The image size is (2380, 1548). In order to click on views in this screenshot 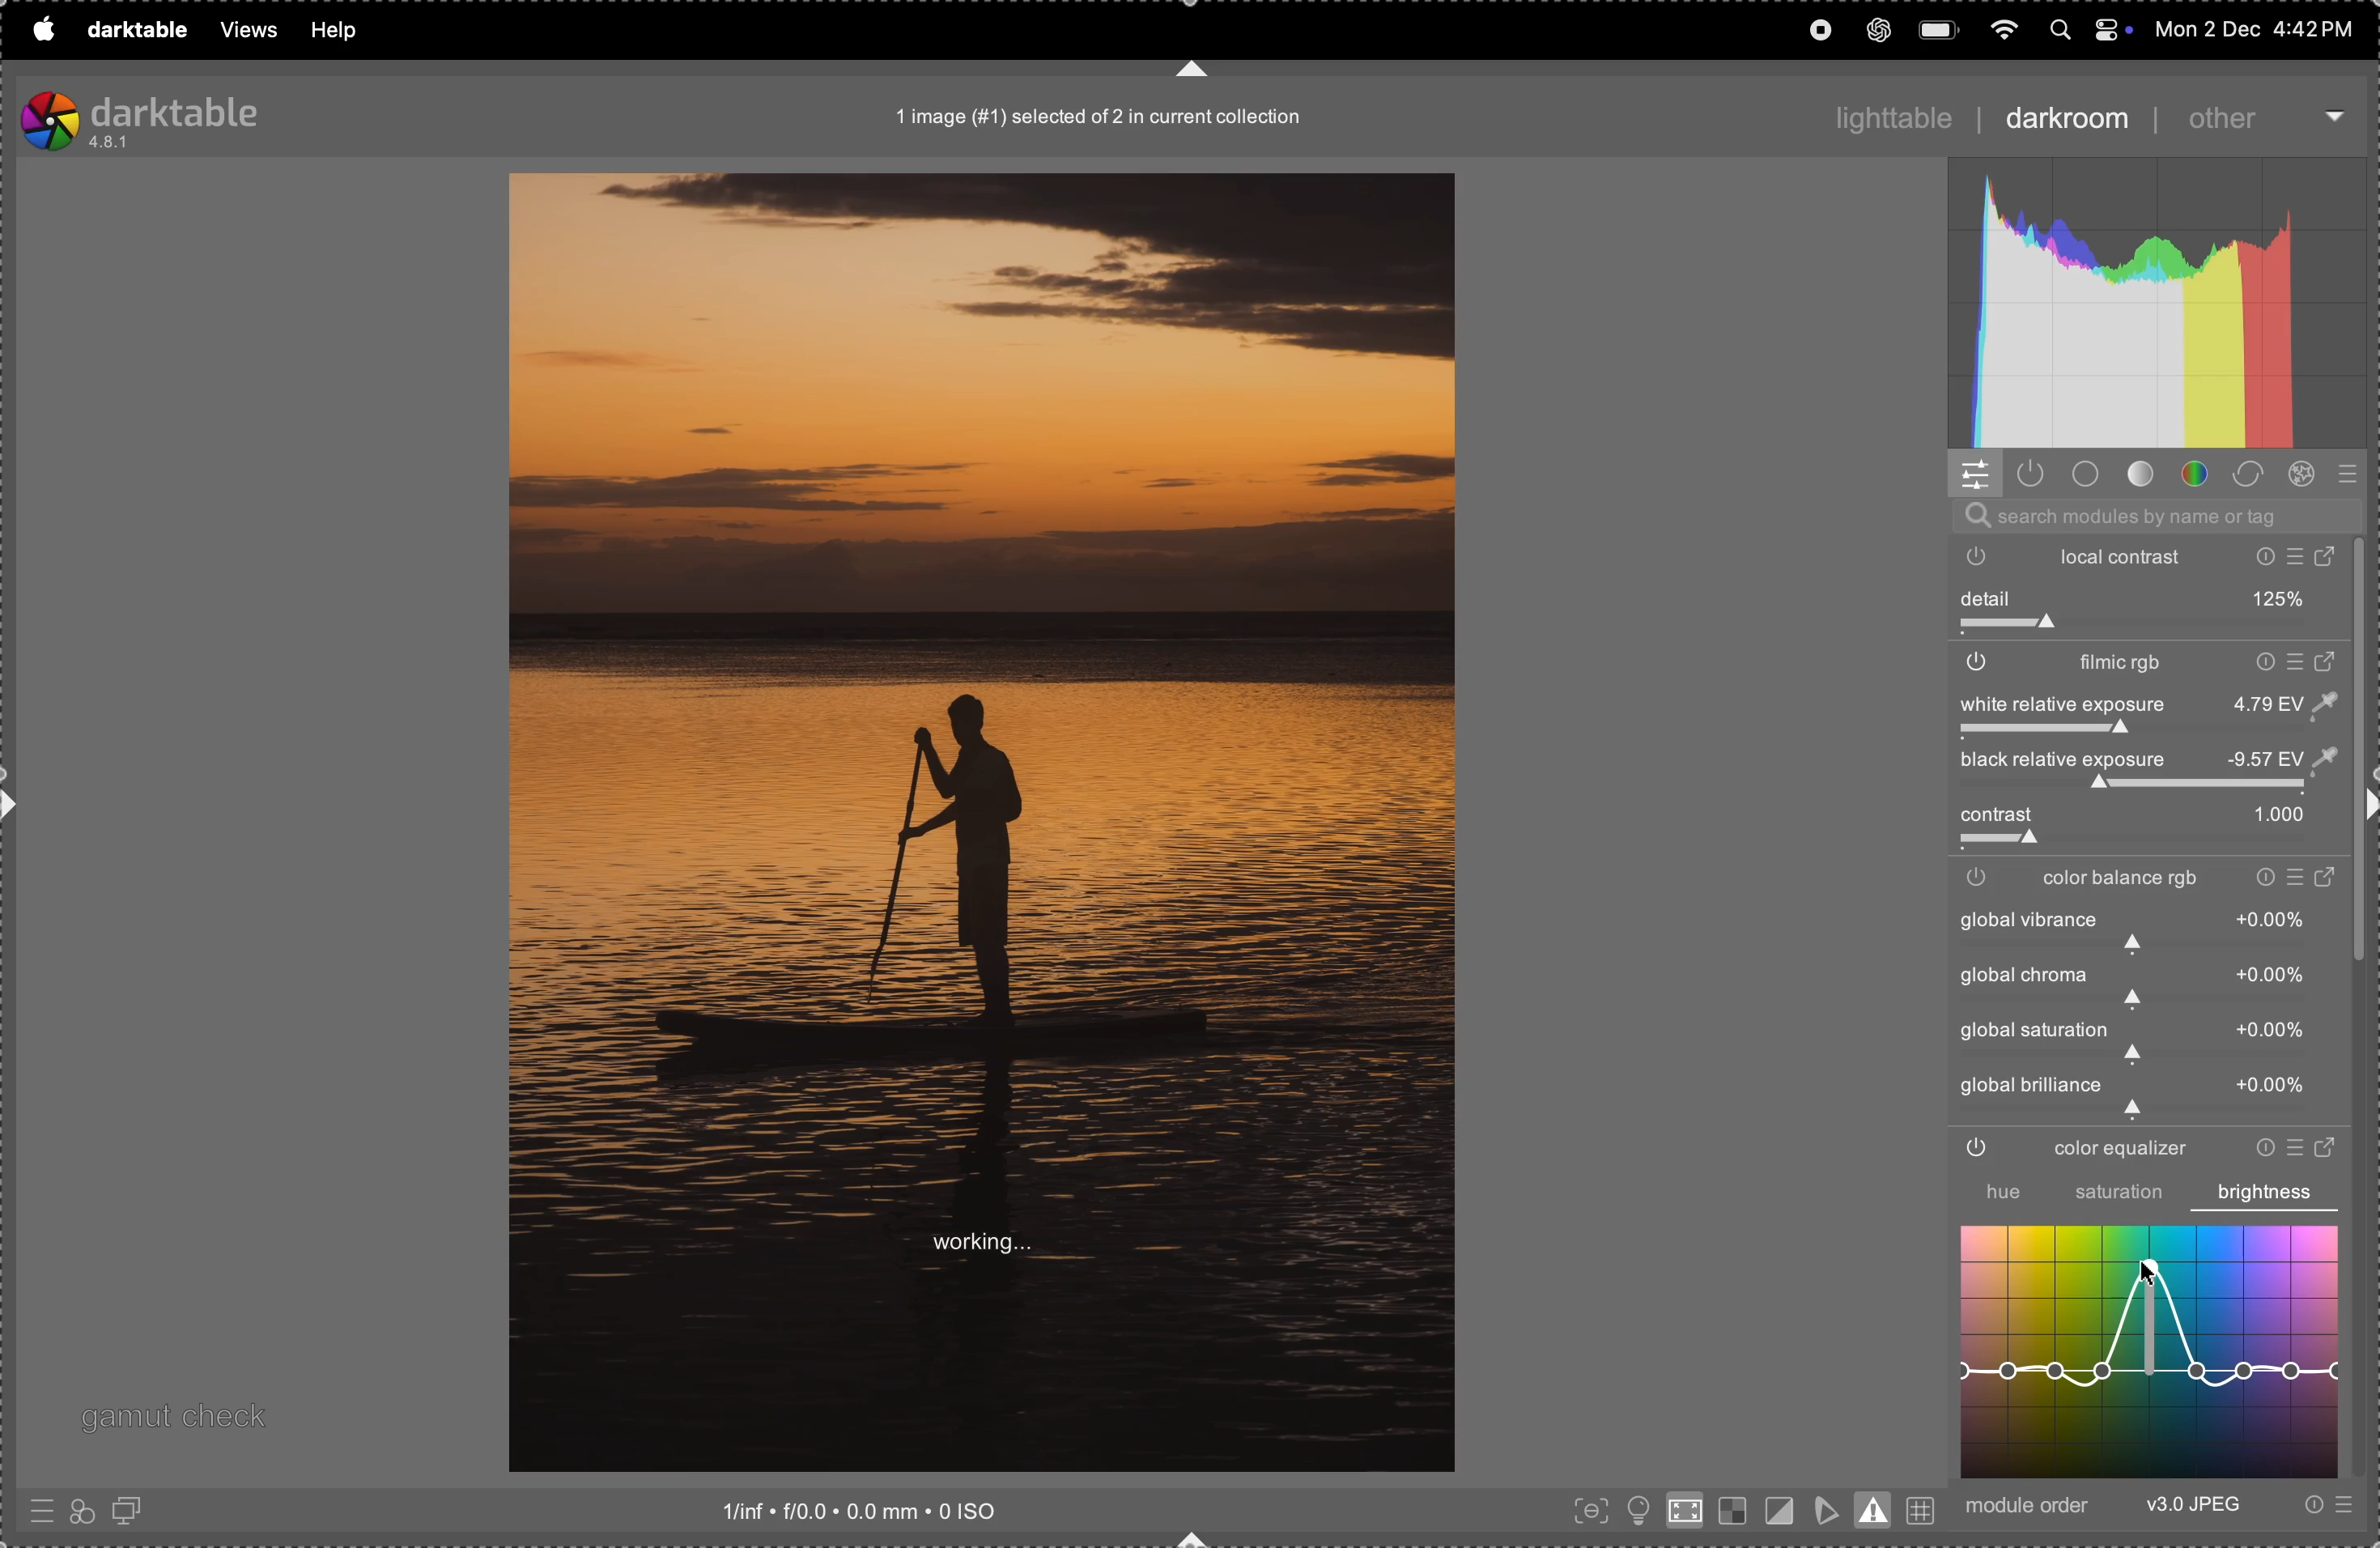, I will do `click(241, 31)`.